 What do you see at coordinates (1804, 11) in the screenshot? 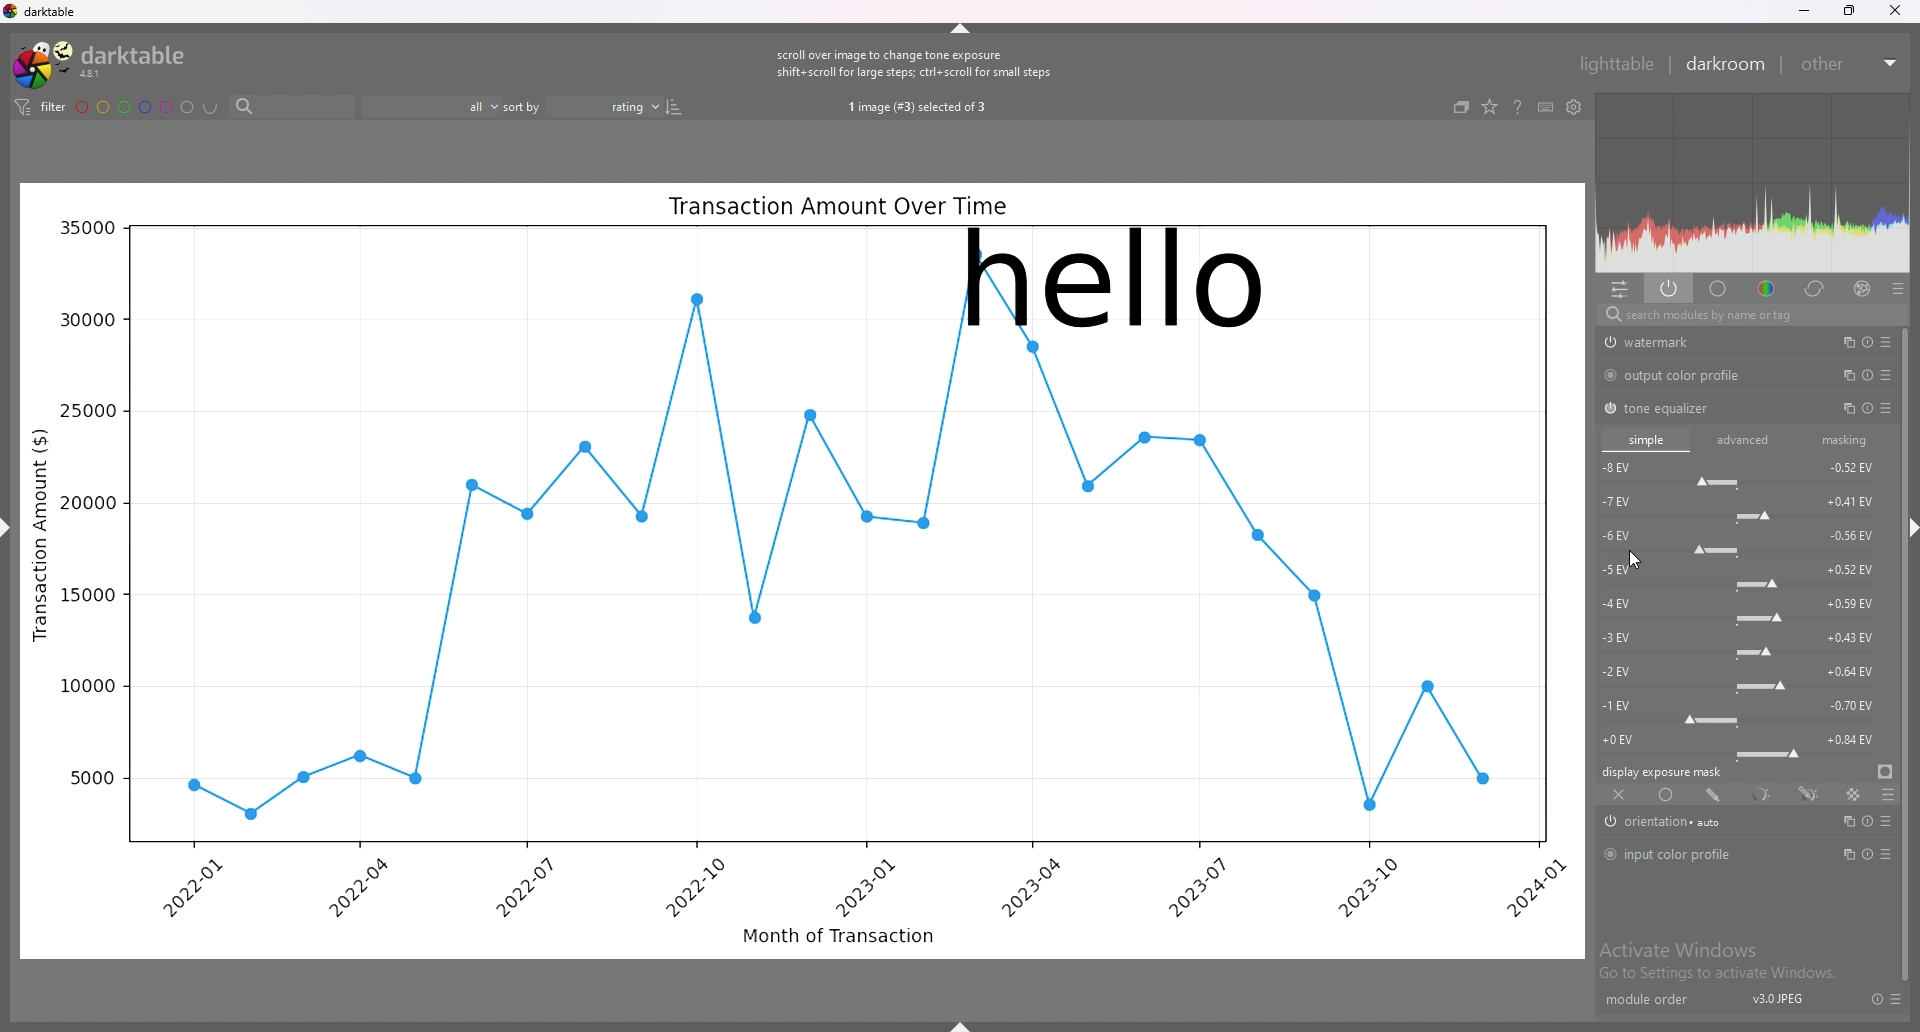
I see `minimize` at bounding box center [1804, 11].